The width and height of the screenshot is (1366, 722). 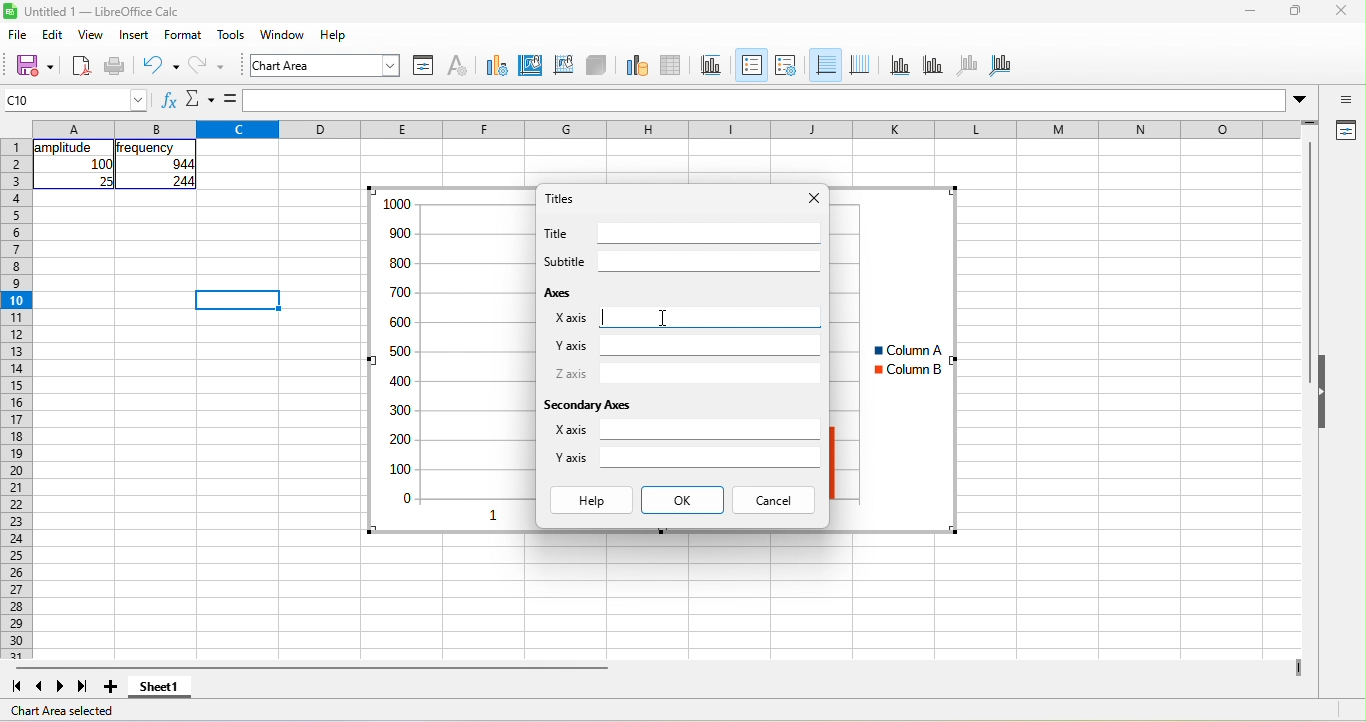 I want to click on Subtitle, so click(x=565, y=261).